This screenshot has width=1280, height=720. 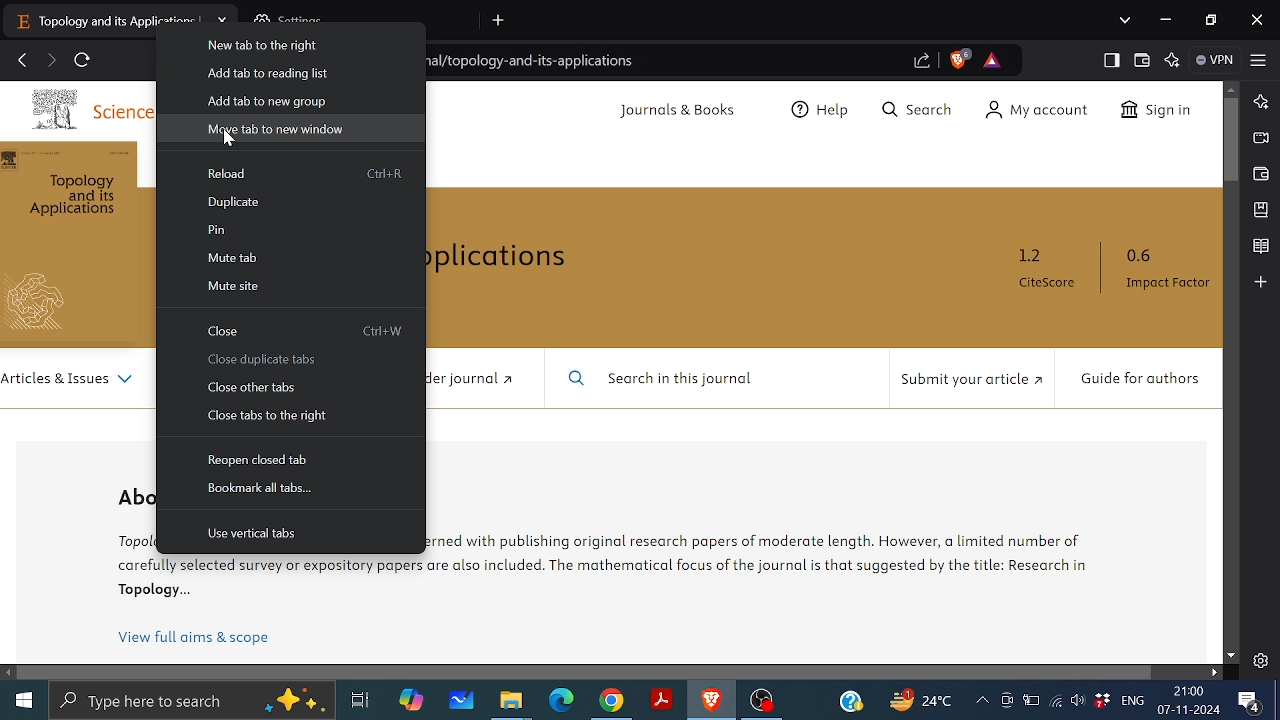 What do you see at coordinates (1229, 140) in the screenshot?
I see `Vertical scrollbar` at bounding box center [1229, 140].